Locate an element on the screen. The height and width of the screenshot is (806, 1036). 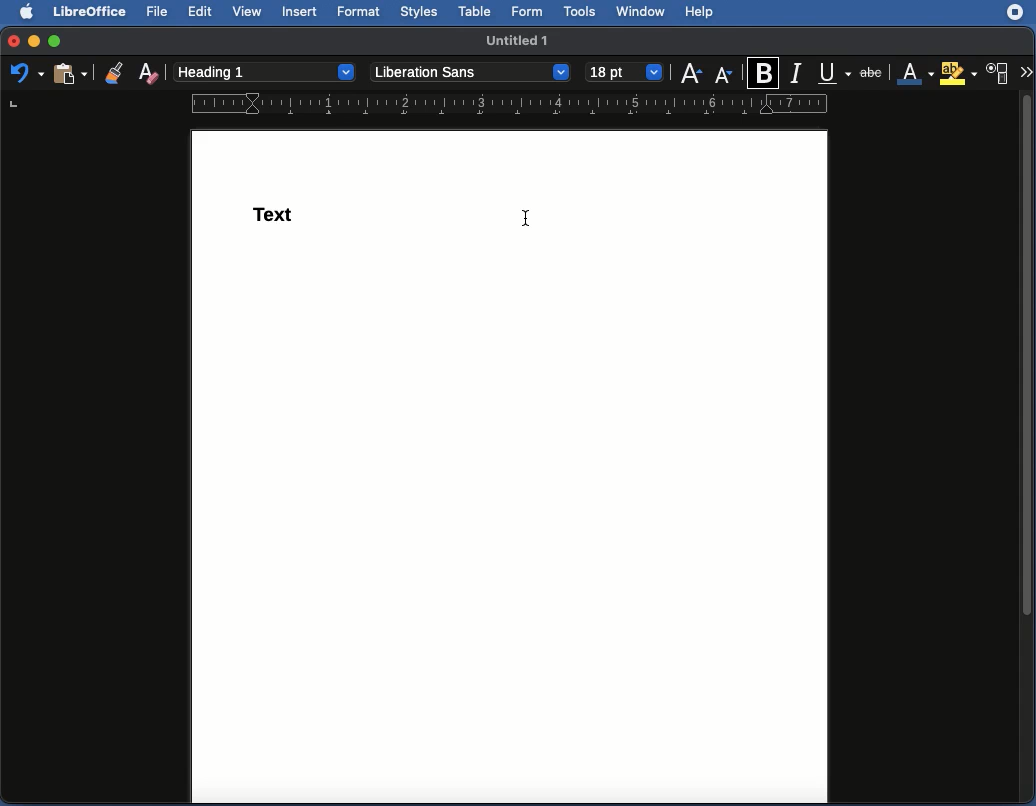
Clone formatting is located at coordinates (113, 70).